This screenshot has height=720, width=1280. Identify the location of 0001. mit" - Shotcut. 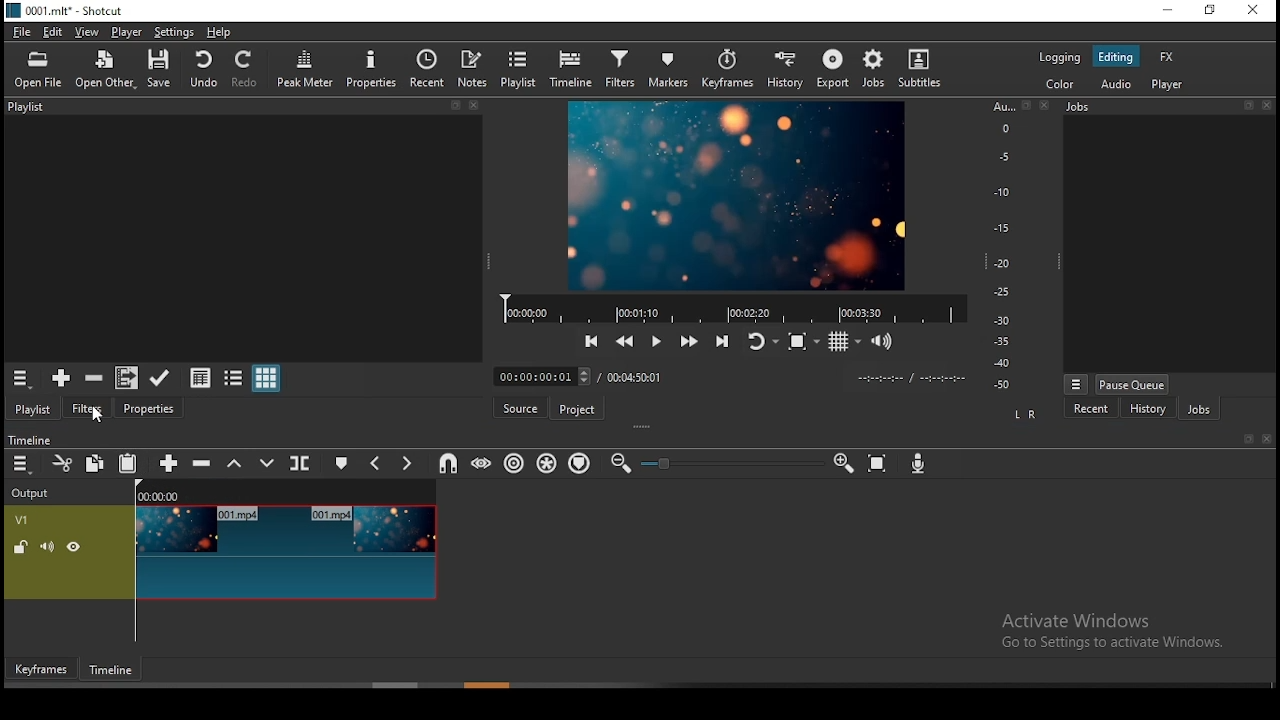
(68, 10).